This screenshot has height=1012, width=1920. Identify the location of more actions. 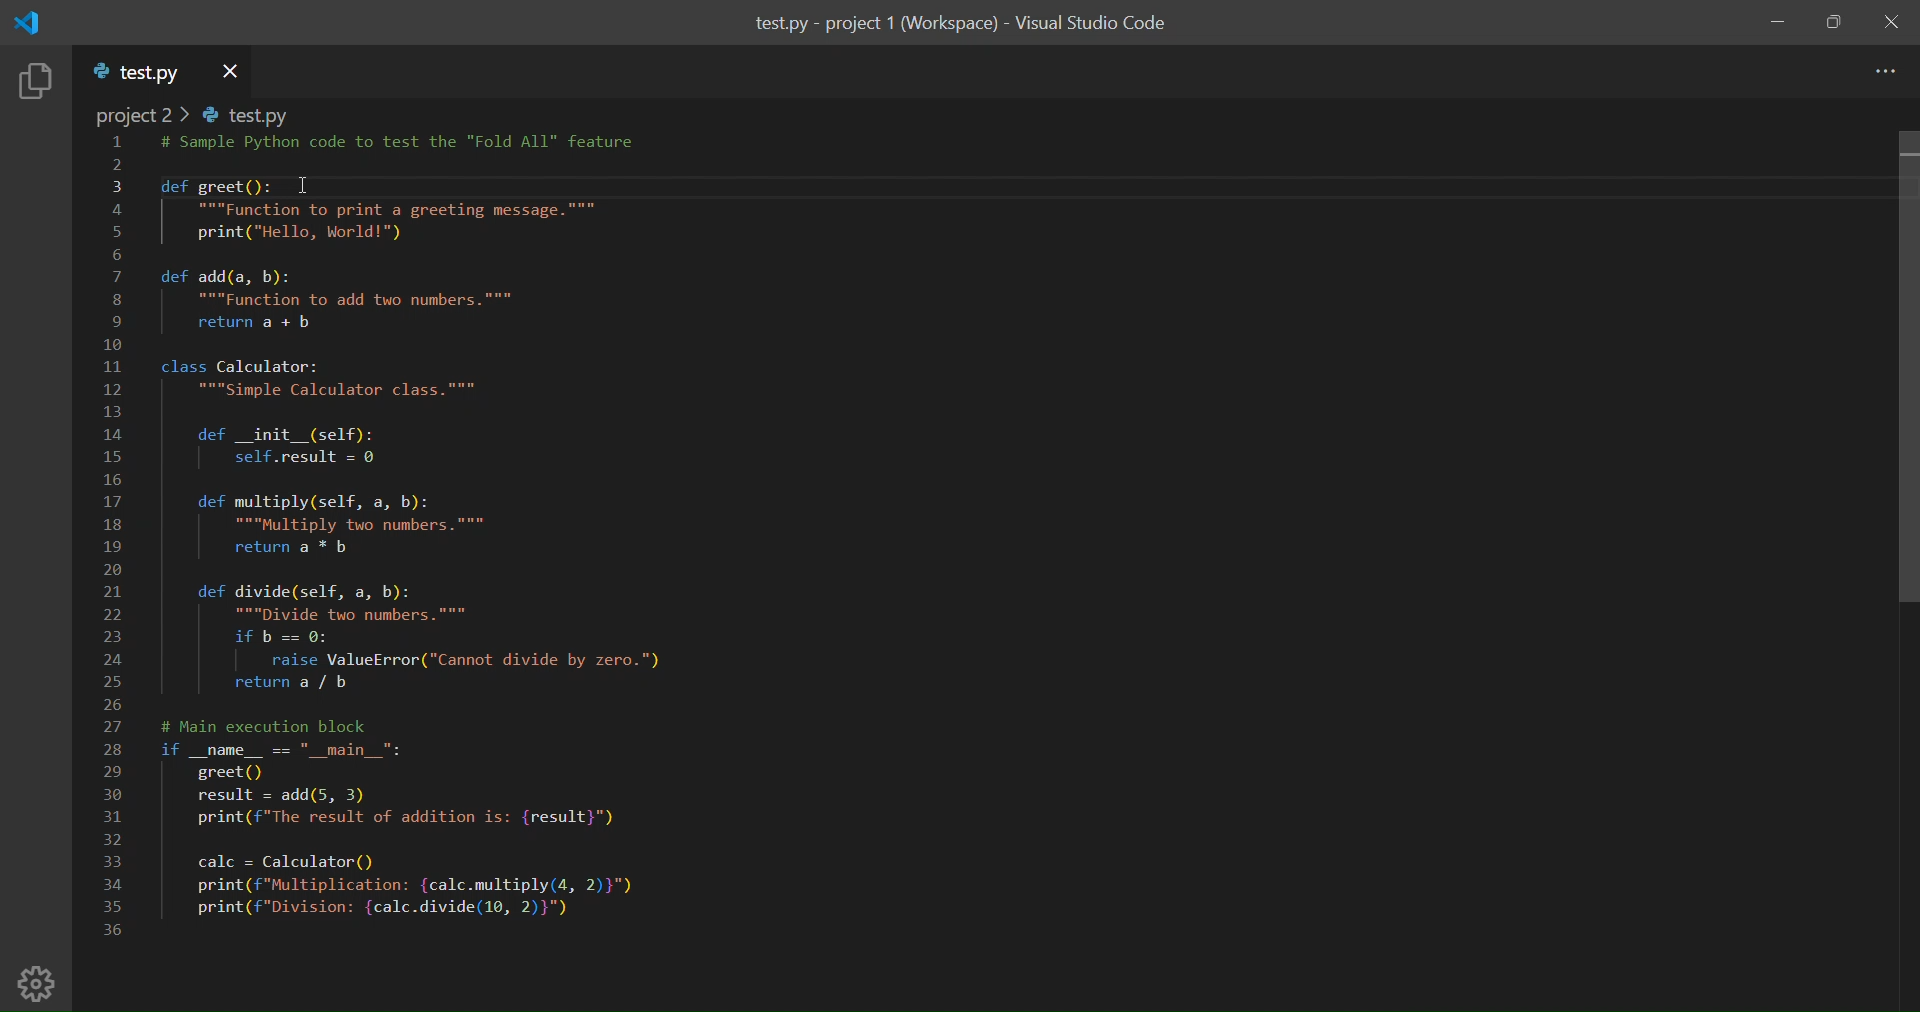
(1884, 72).